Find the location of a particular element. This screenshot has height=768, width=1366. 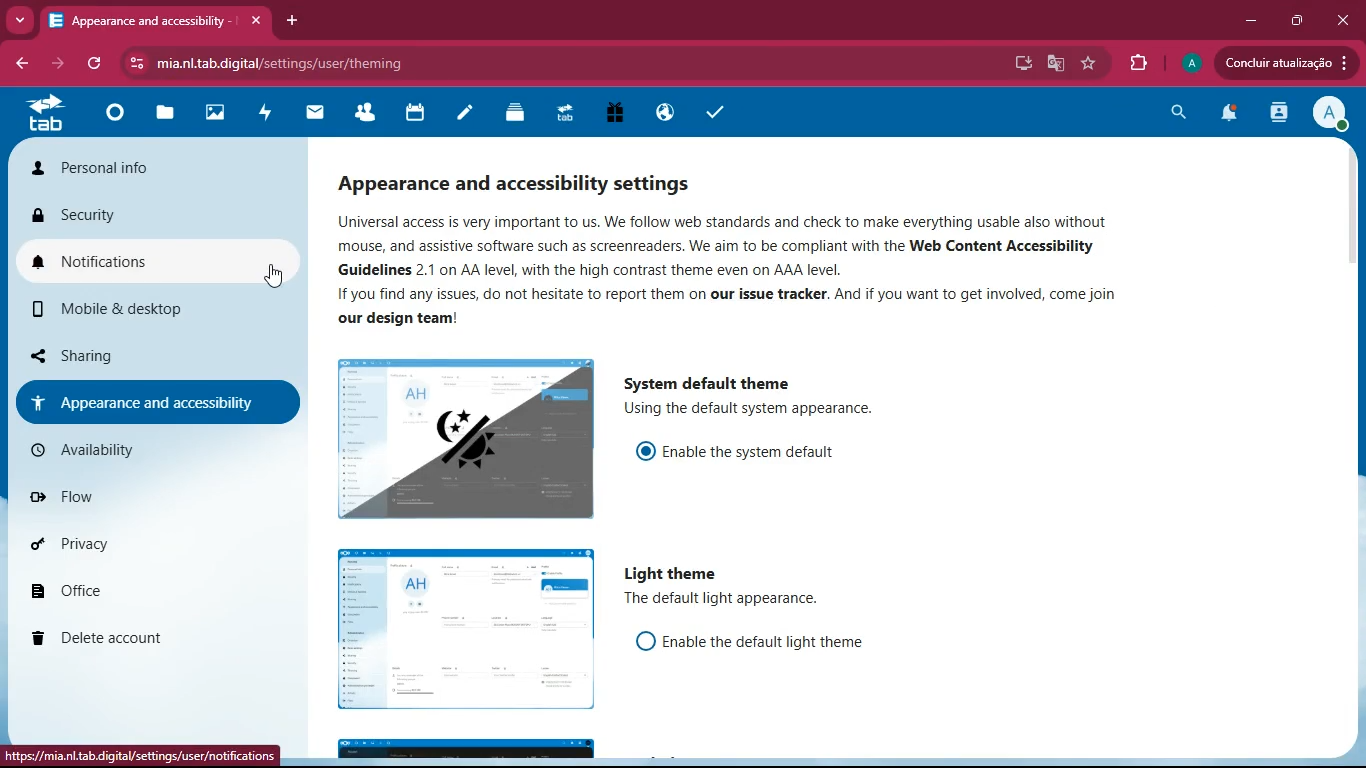

appearance is located at coordinates (147, 400).